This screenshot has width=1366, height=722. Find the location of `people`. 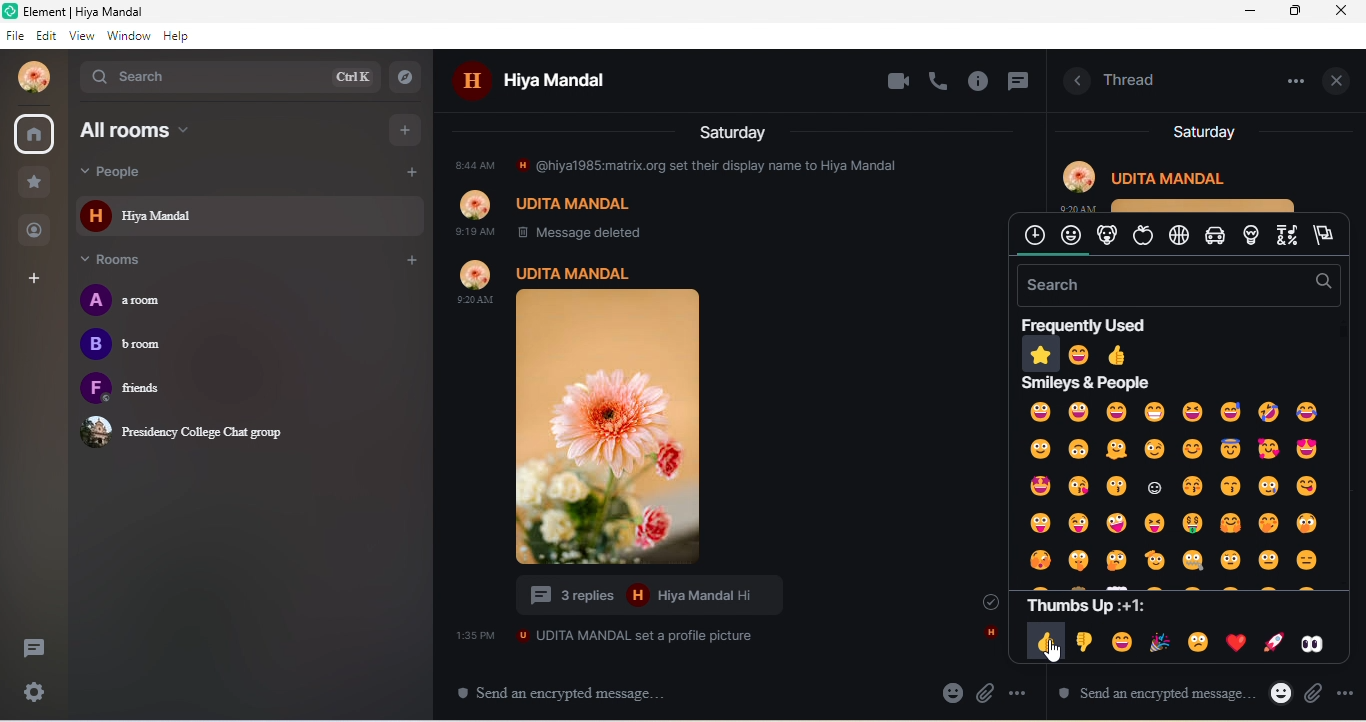

people is located at coordinates (145, 172).